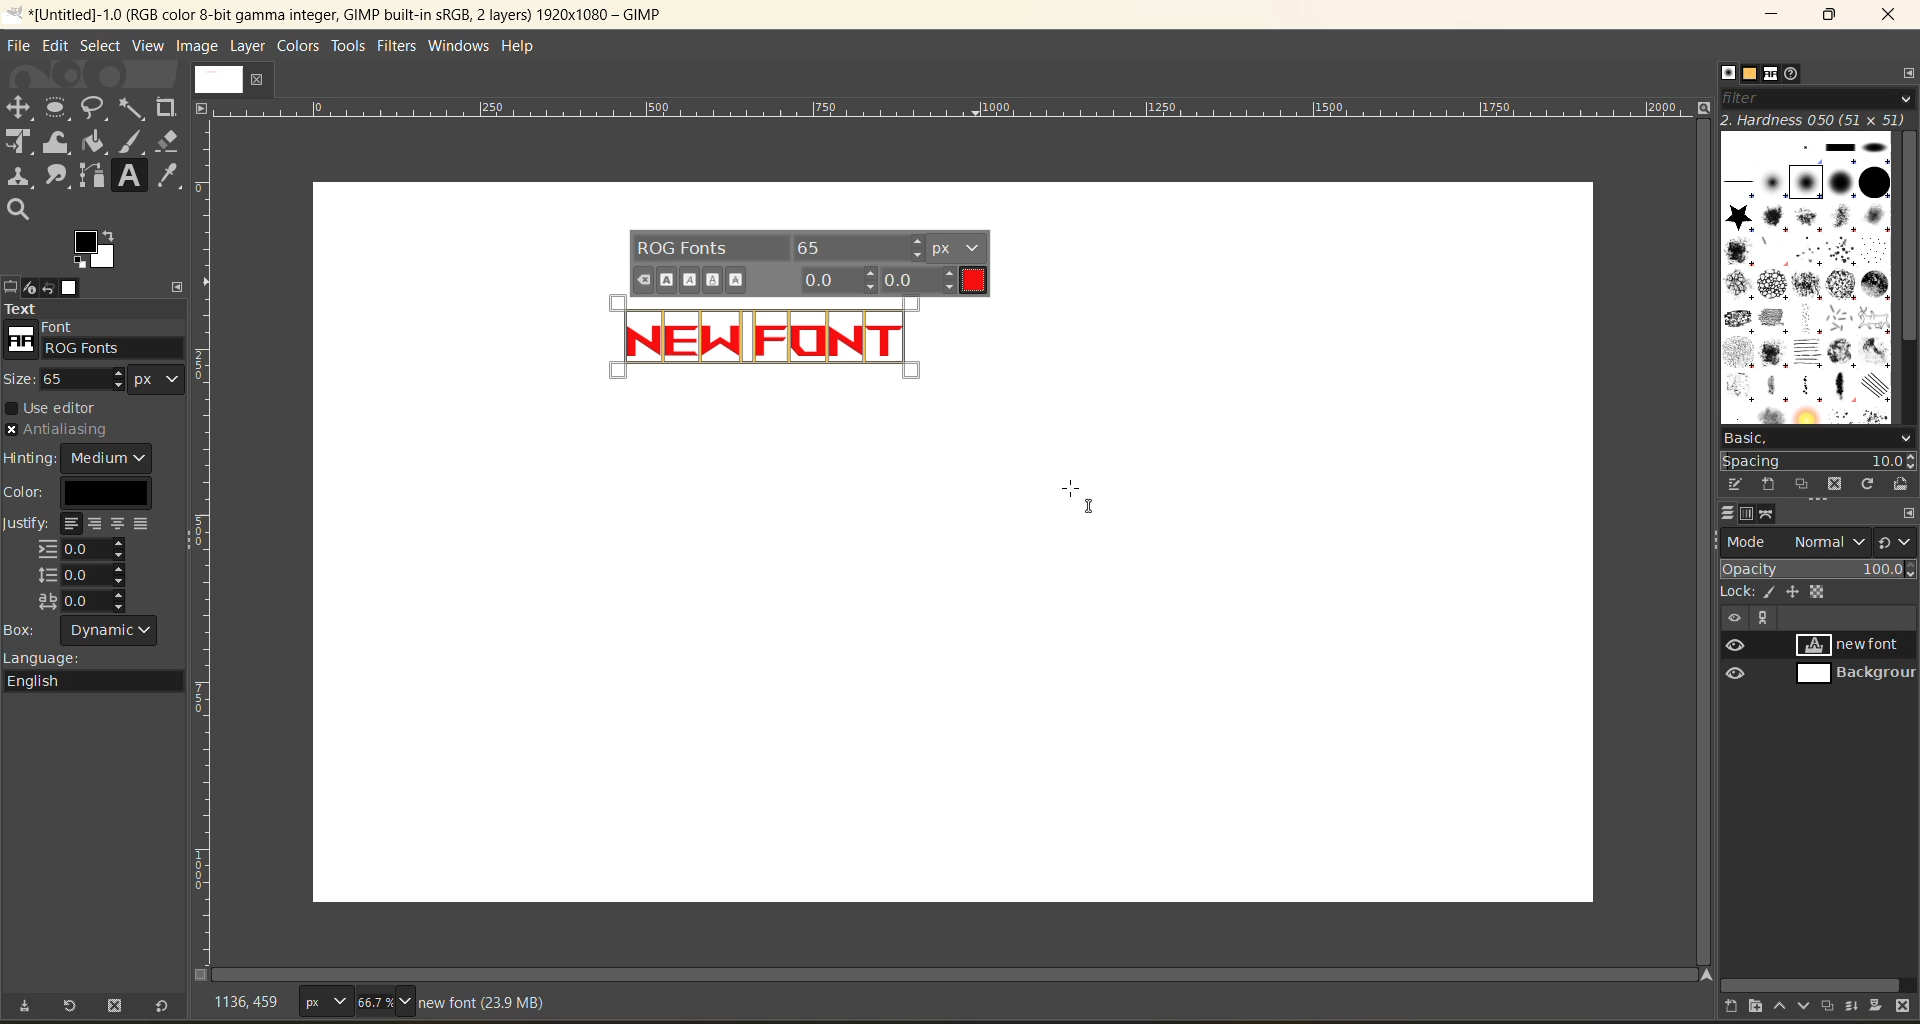  I want to click on preview, so click(1739, 661).